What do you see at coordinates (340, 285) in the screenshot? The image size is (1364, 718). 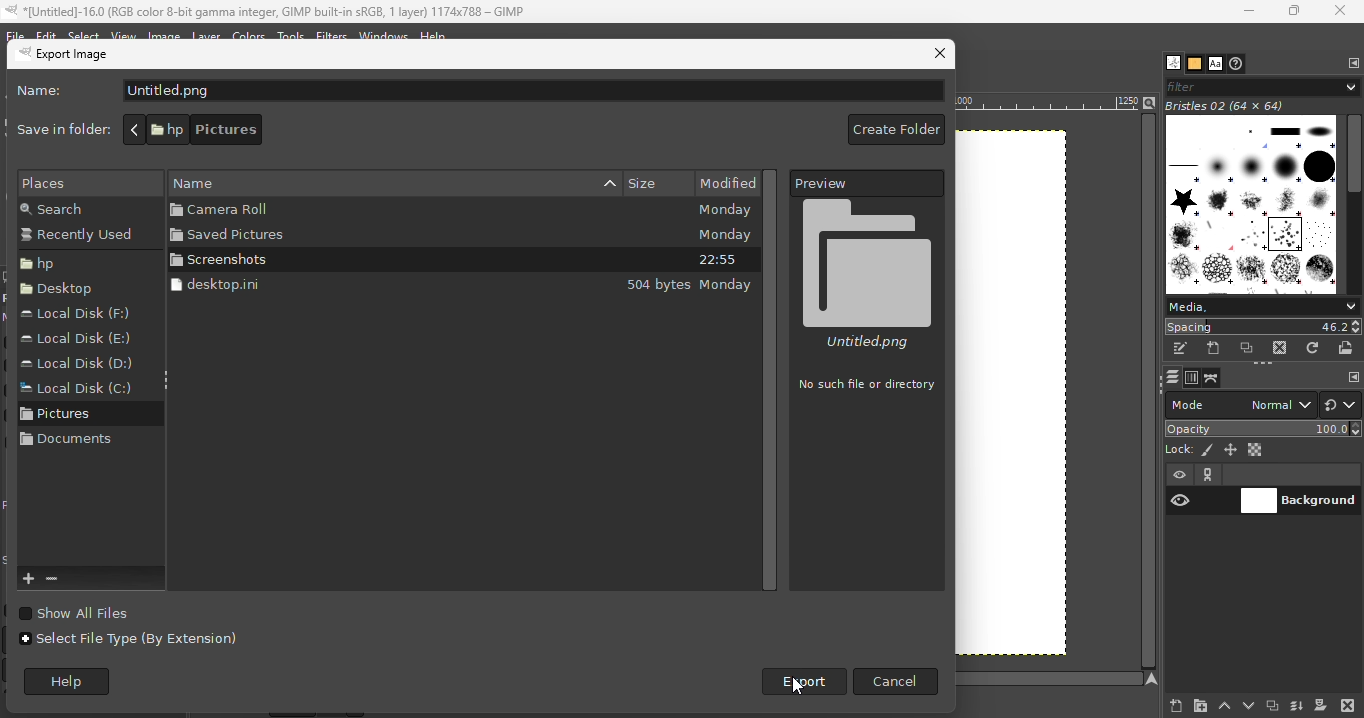 I see `desktop.ini` at bounding box center [340, 285].